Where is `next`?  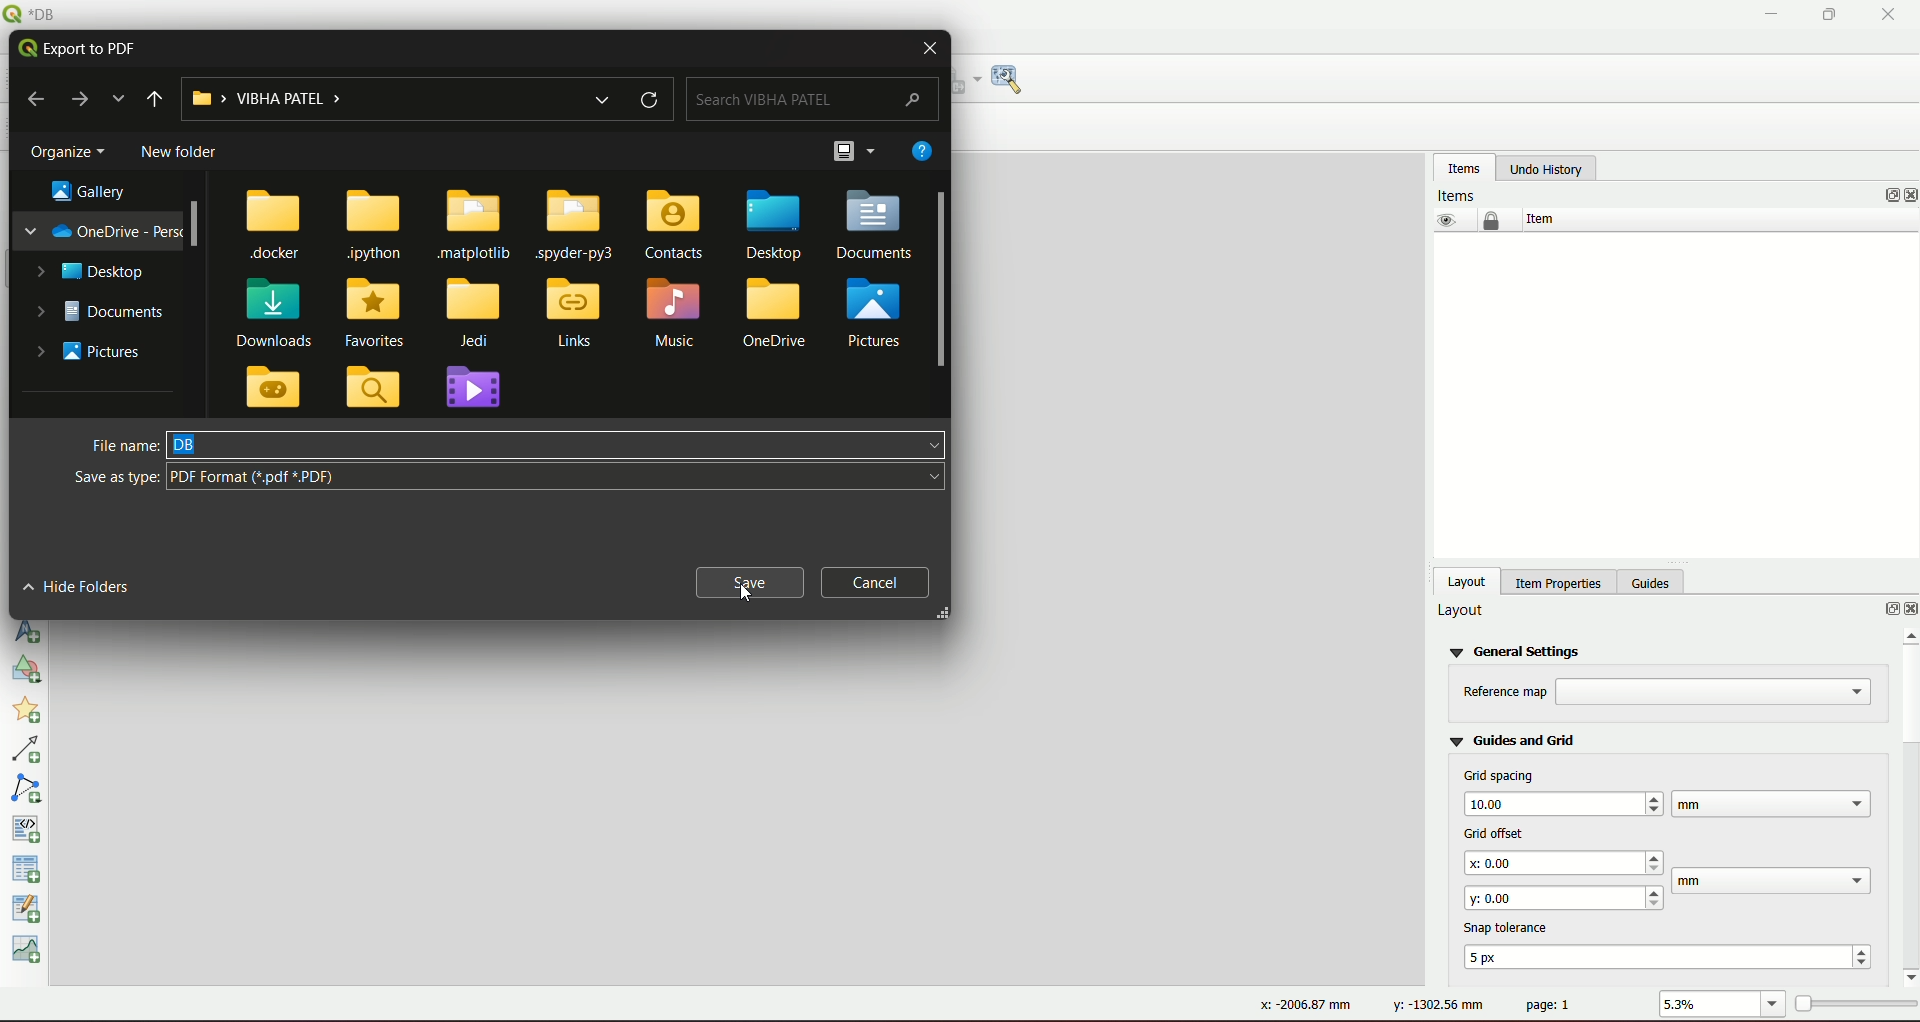
next is located at coordinates (80, 100).